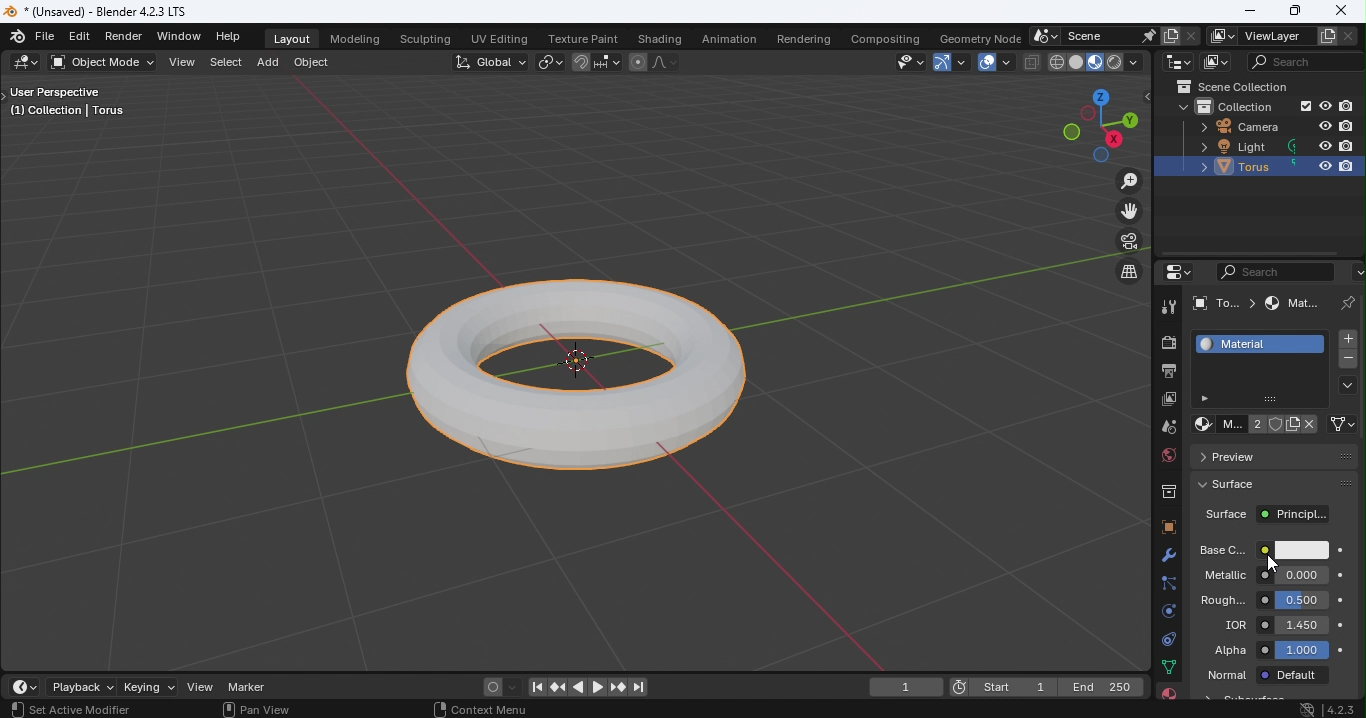 The height and width of the screenshot is (718, 1366). What do you see at coordinates (1131, 179) in the screenshot?
I see `Zoom in/out the view` at bounding box center [1131, 179].